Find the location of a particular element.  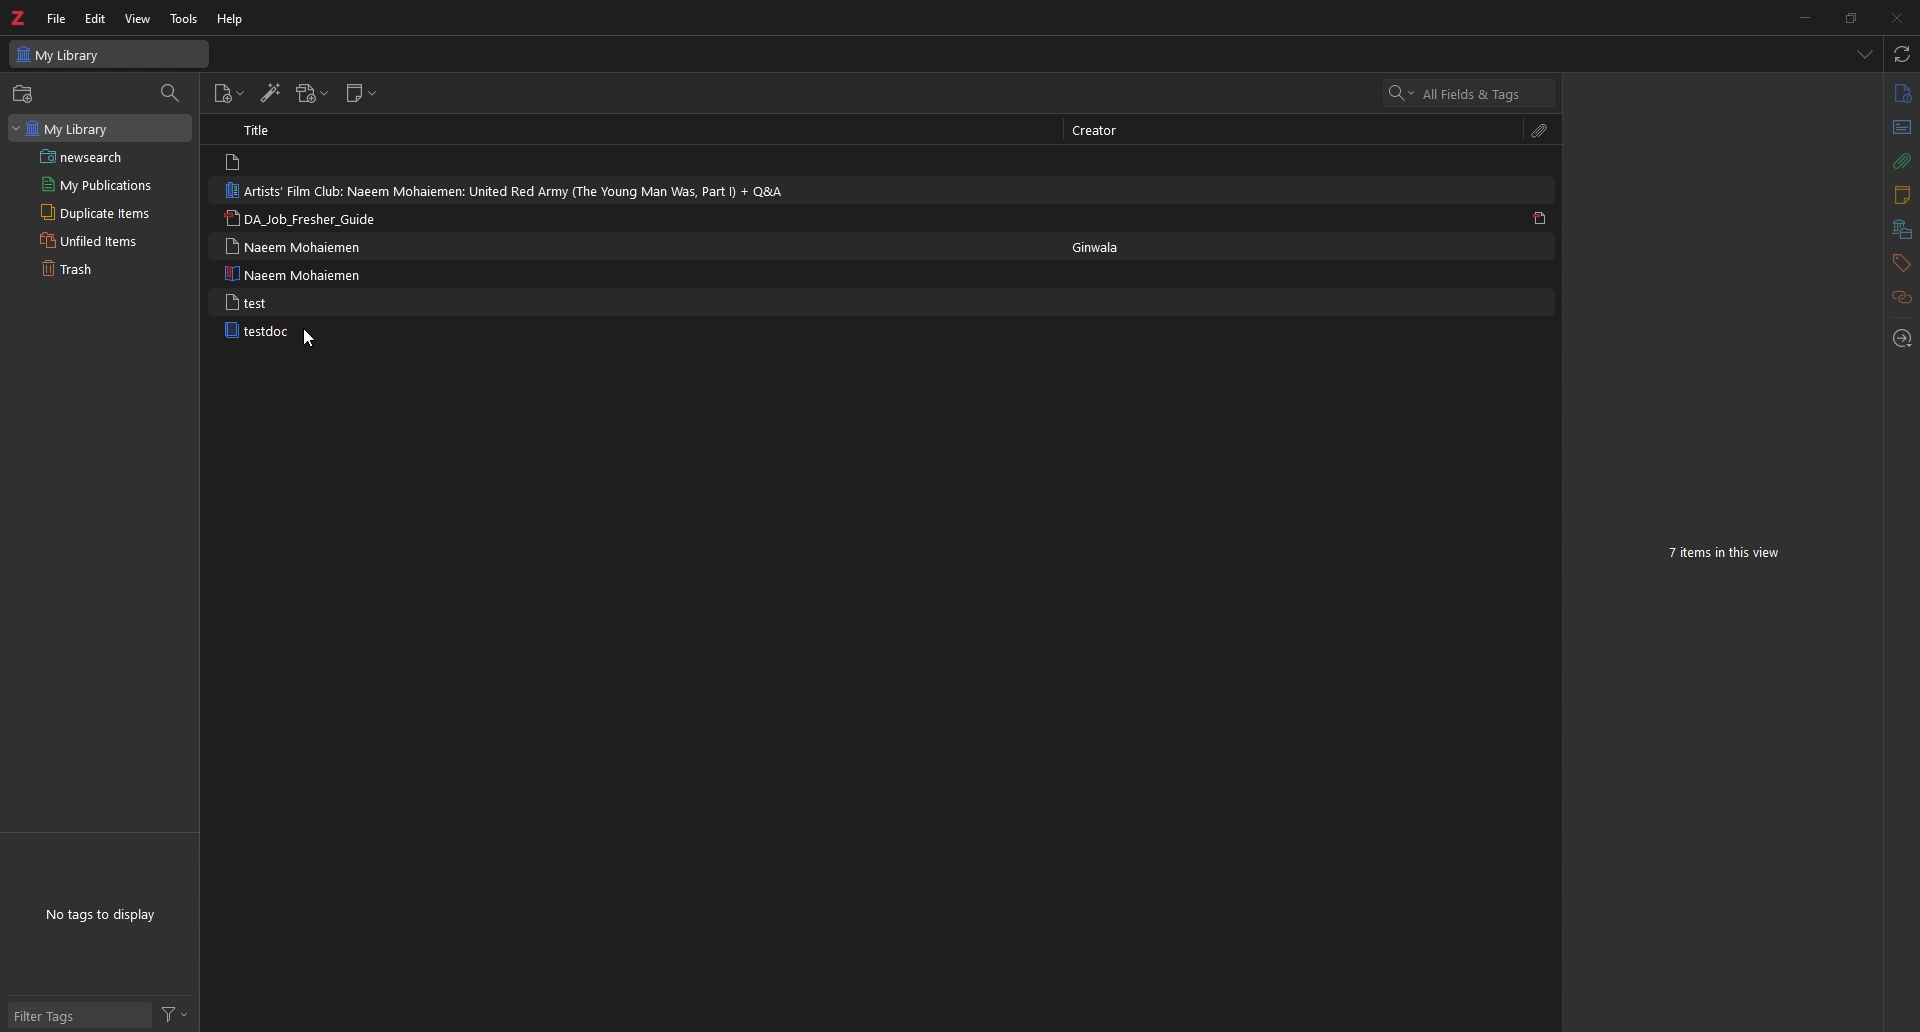

attachments is located at coordinates (1897, 161).